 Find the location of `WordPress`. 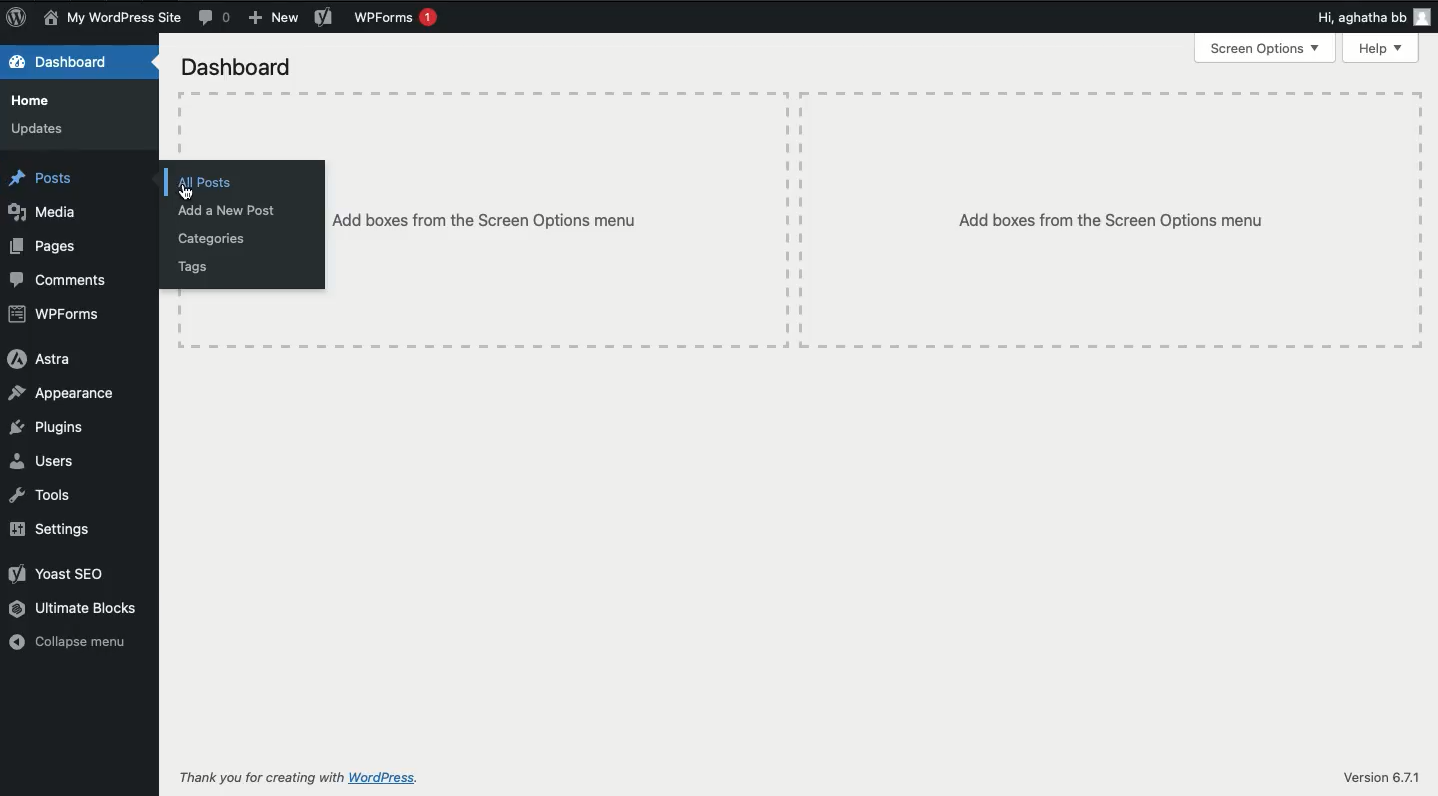

WordPress is located at coordinates (386, 778).